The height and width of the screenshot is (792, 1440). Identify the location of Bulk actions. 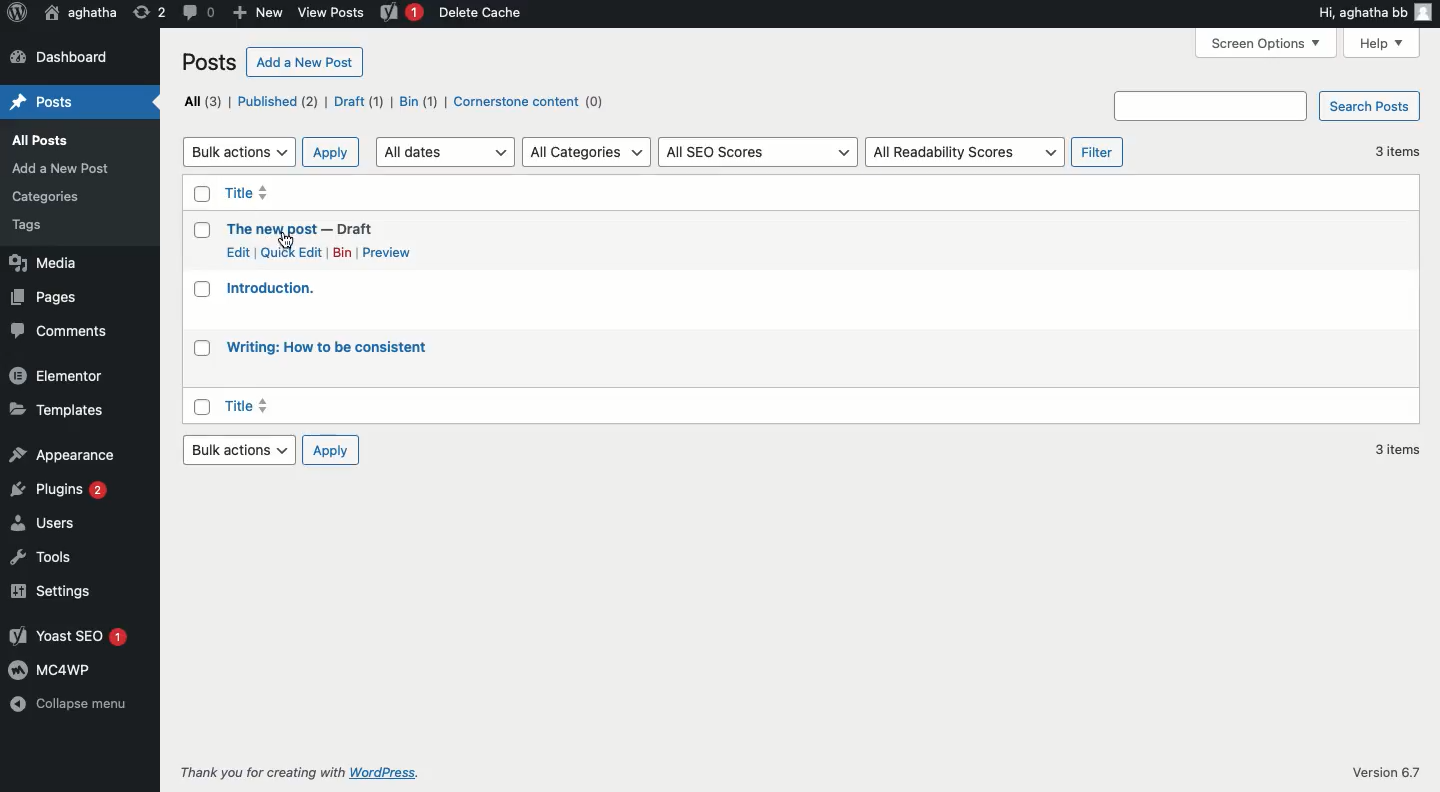
(238, 153).